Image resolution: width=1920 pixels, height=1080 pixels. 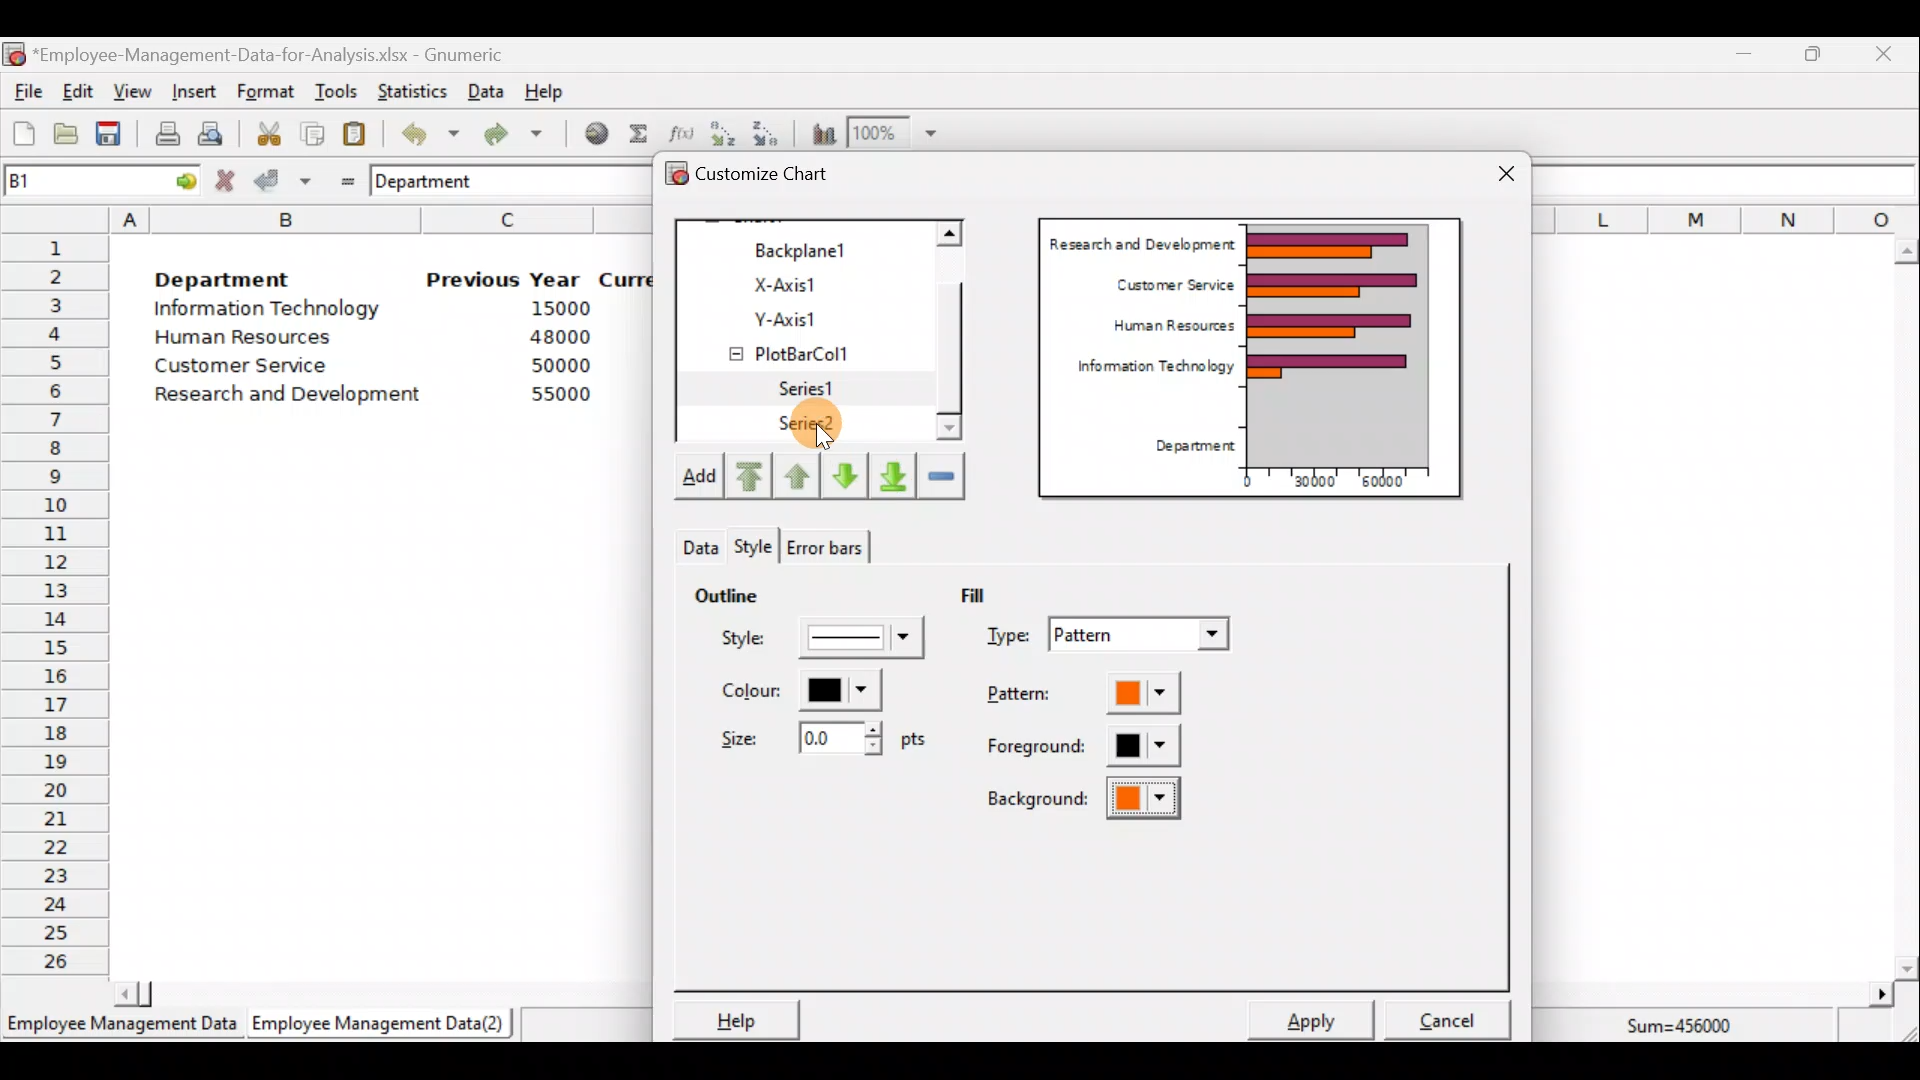 What do you see at coordinates (960, 333) in the screenshot?
I see `Scroll bar` at bounding box center [960, 333].